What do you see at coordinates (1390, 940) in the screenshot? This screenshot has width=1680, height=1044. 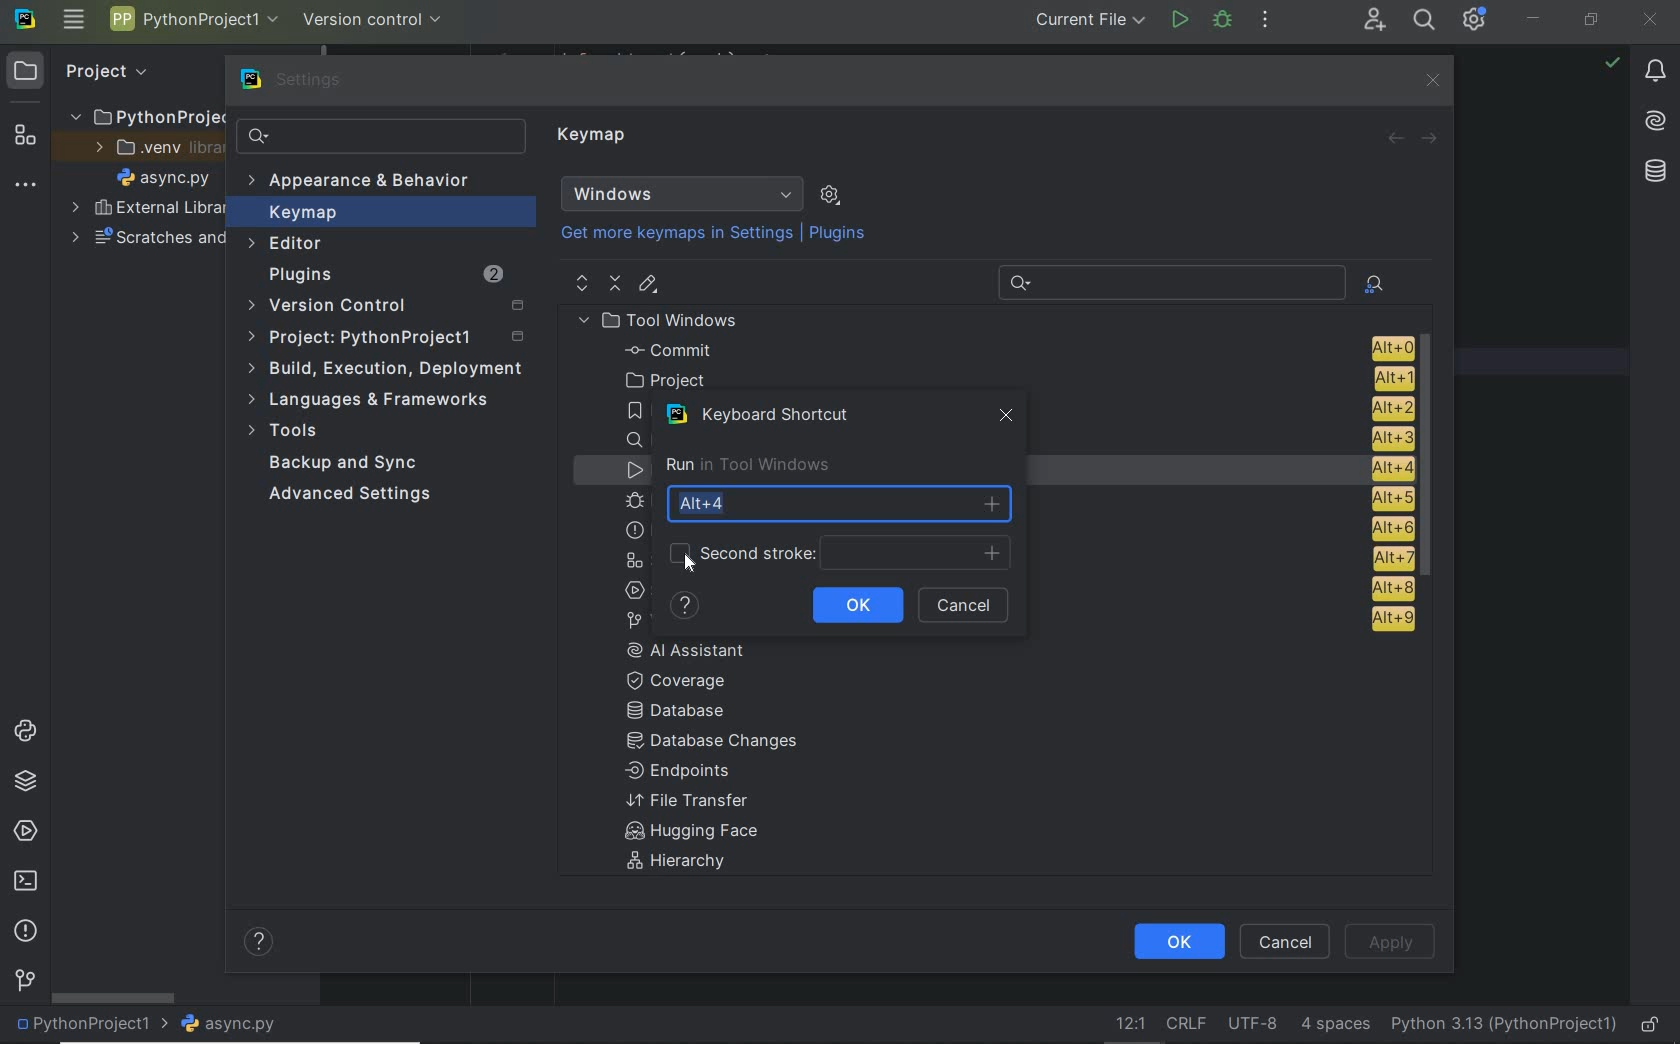 I see `Apply` at bounding box center [1390, 940].